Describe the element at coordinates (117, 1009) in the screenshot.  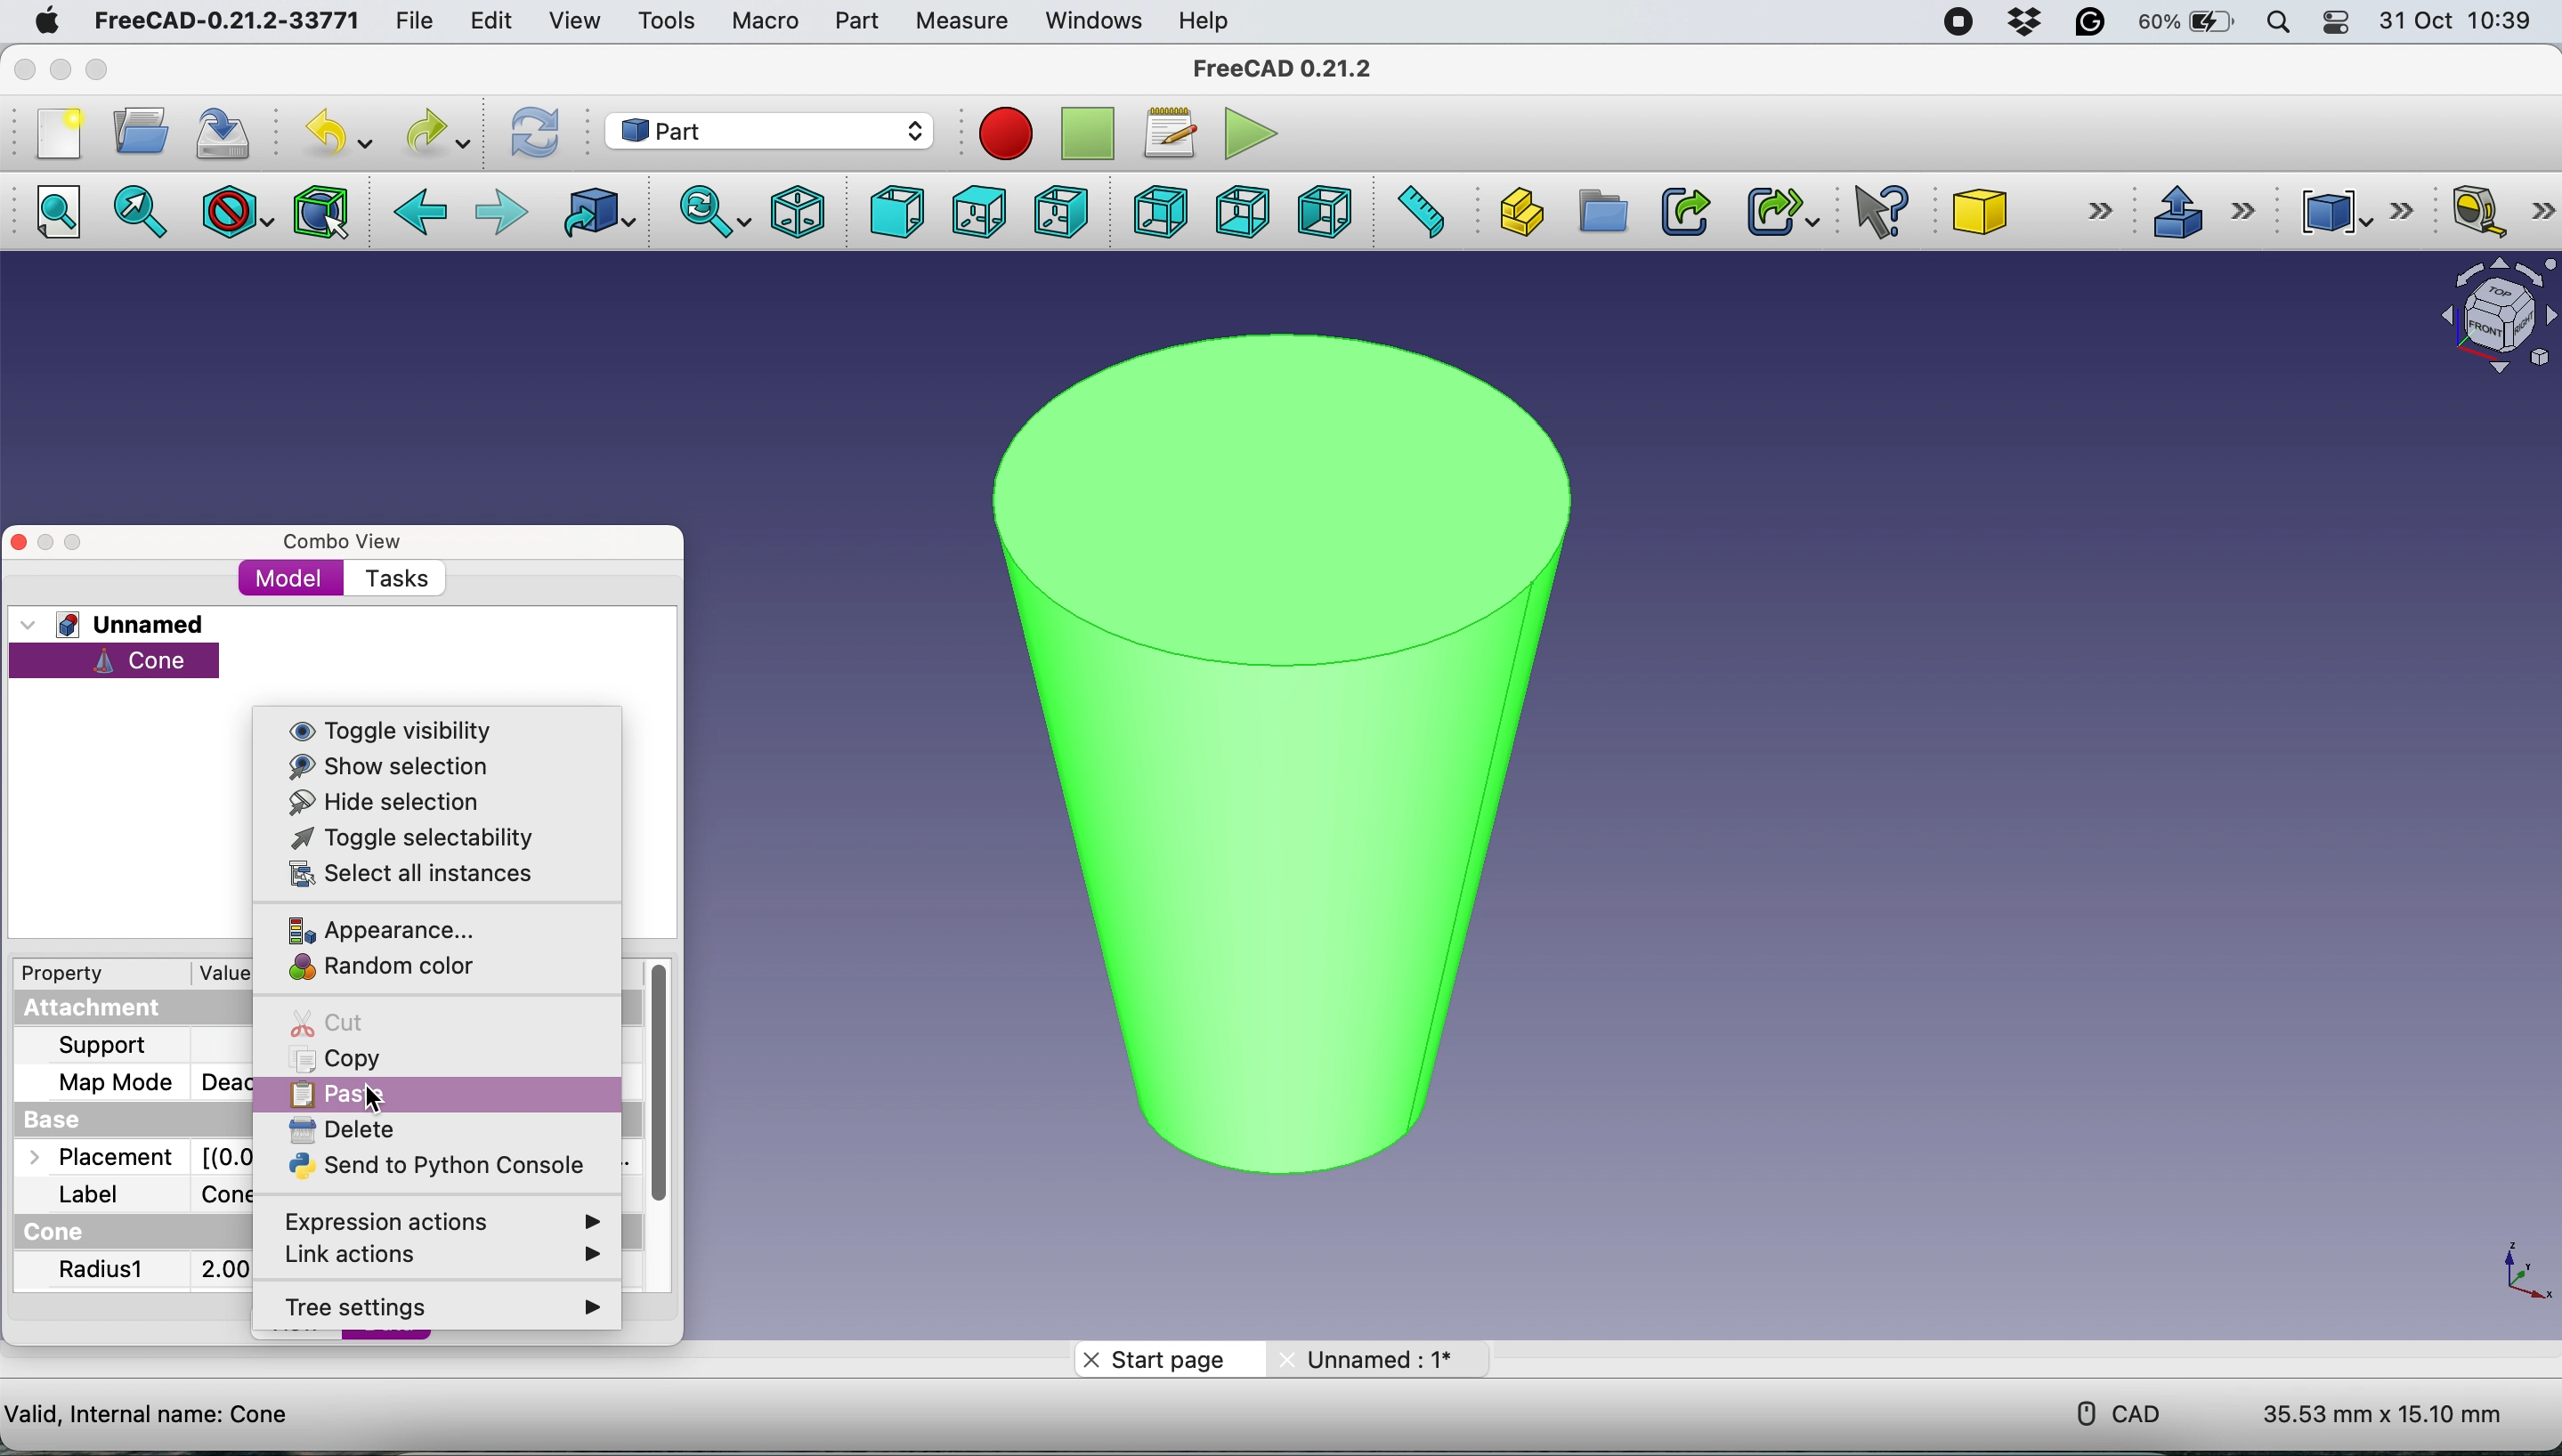
I see `attachment` at that location.